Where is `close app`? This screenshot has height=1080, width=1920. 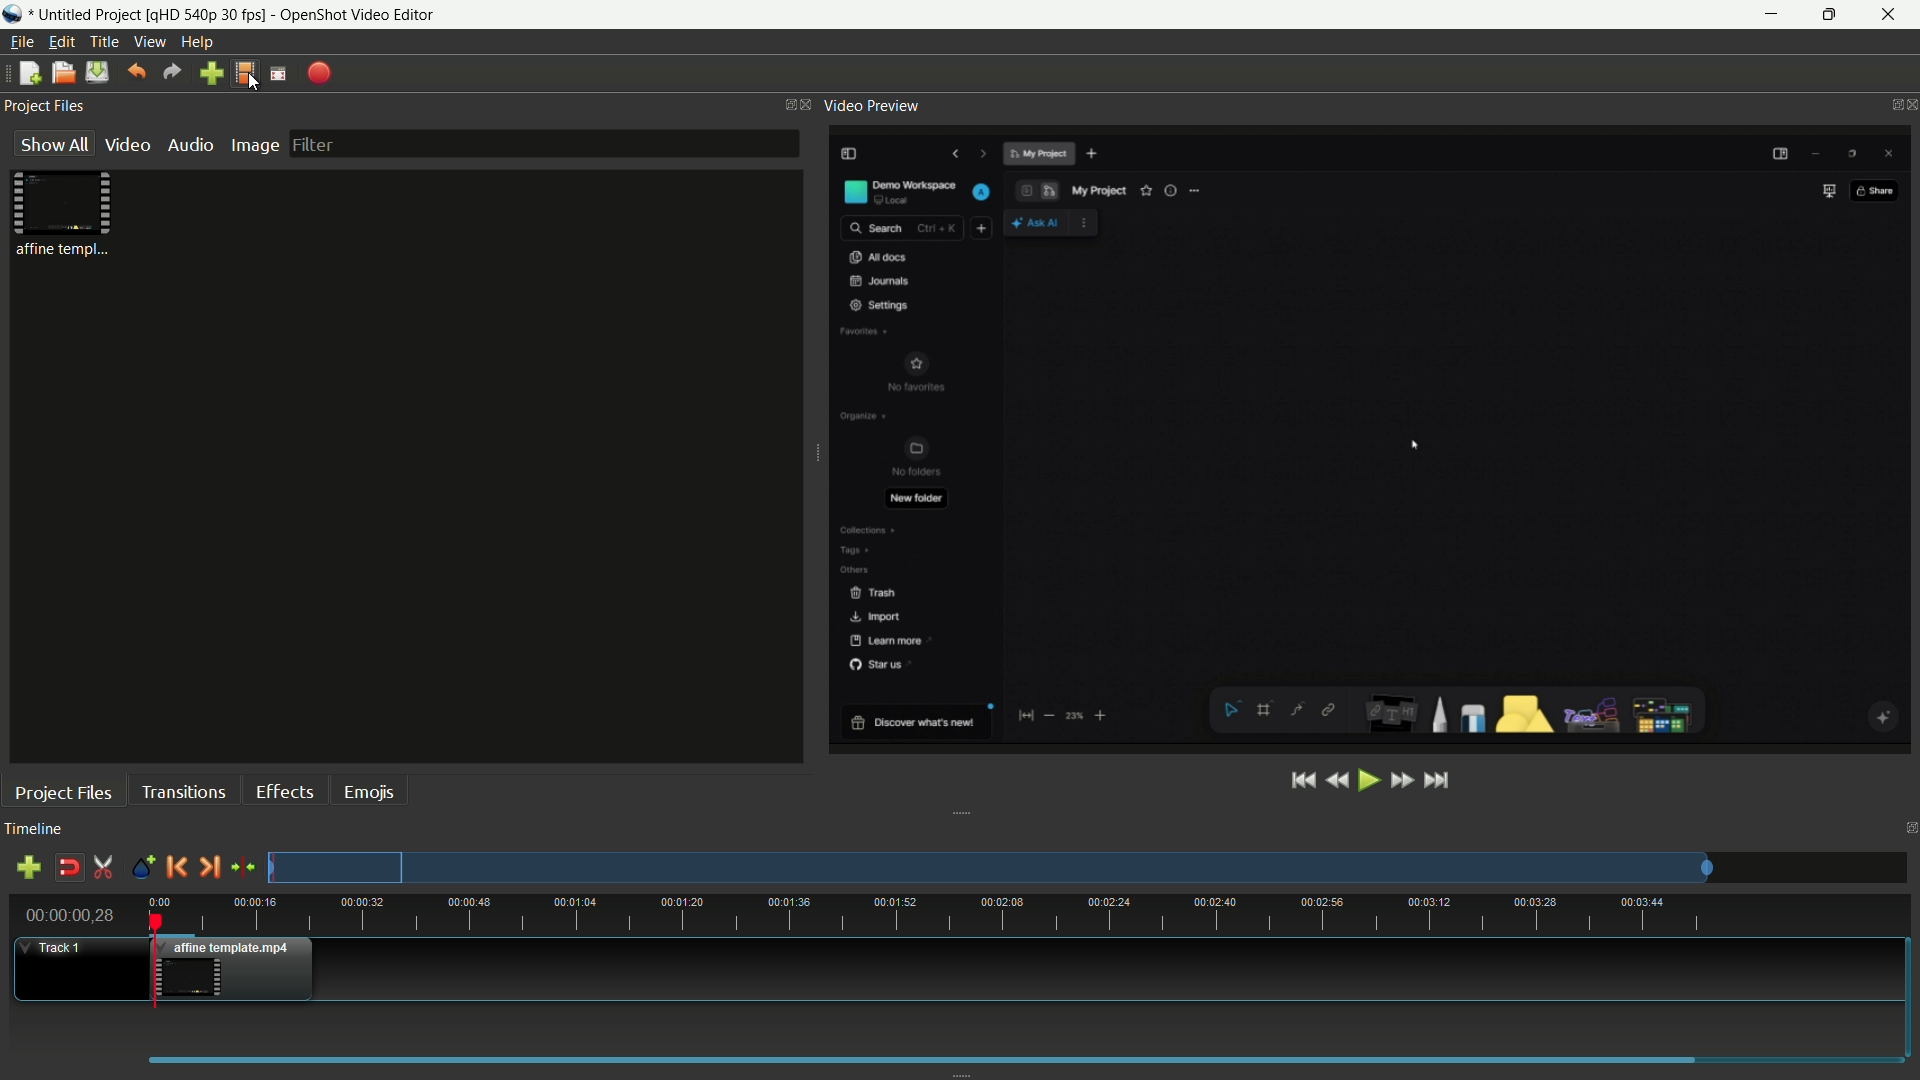
close app is located at coordinates (1896, 15).